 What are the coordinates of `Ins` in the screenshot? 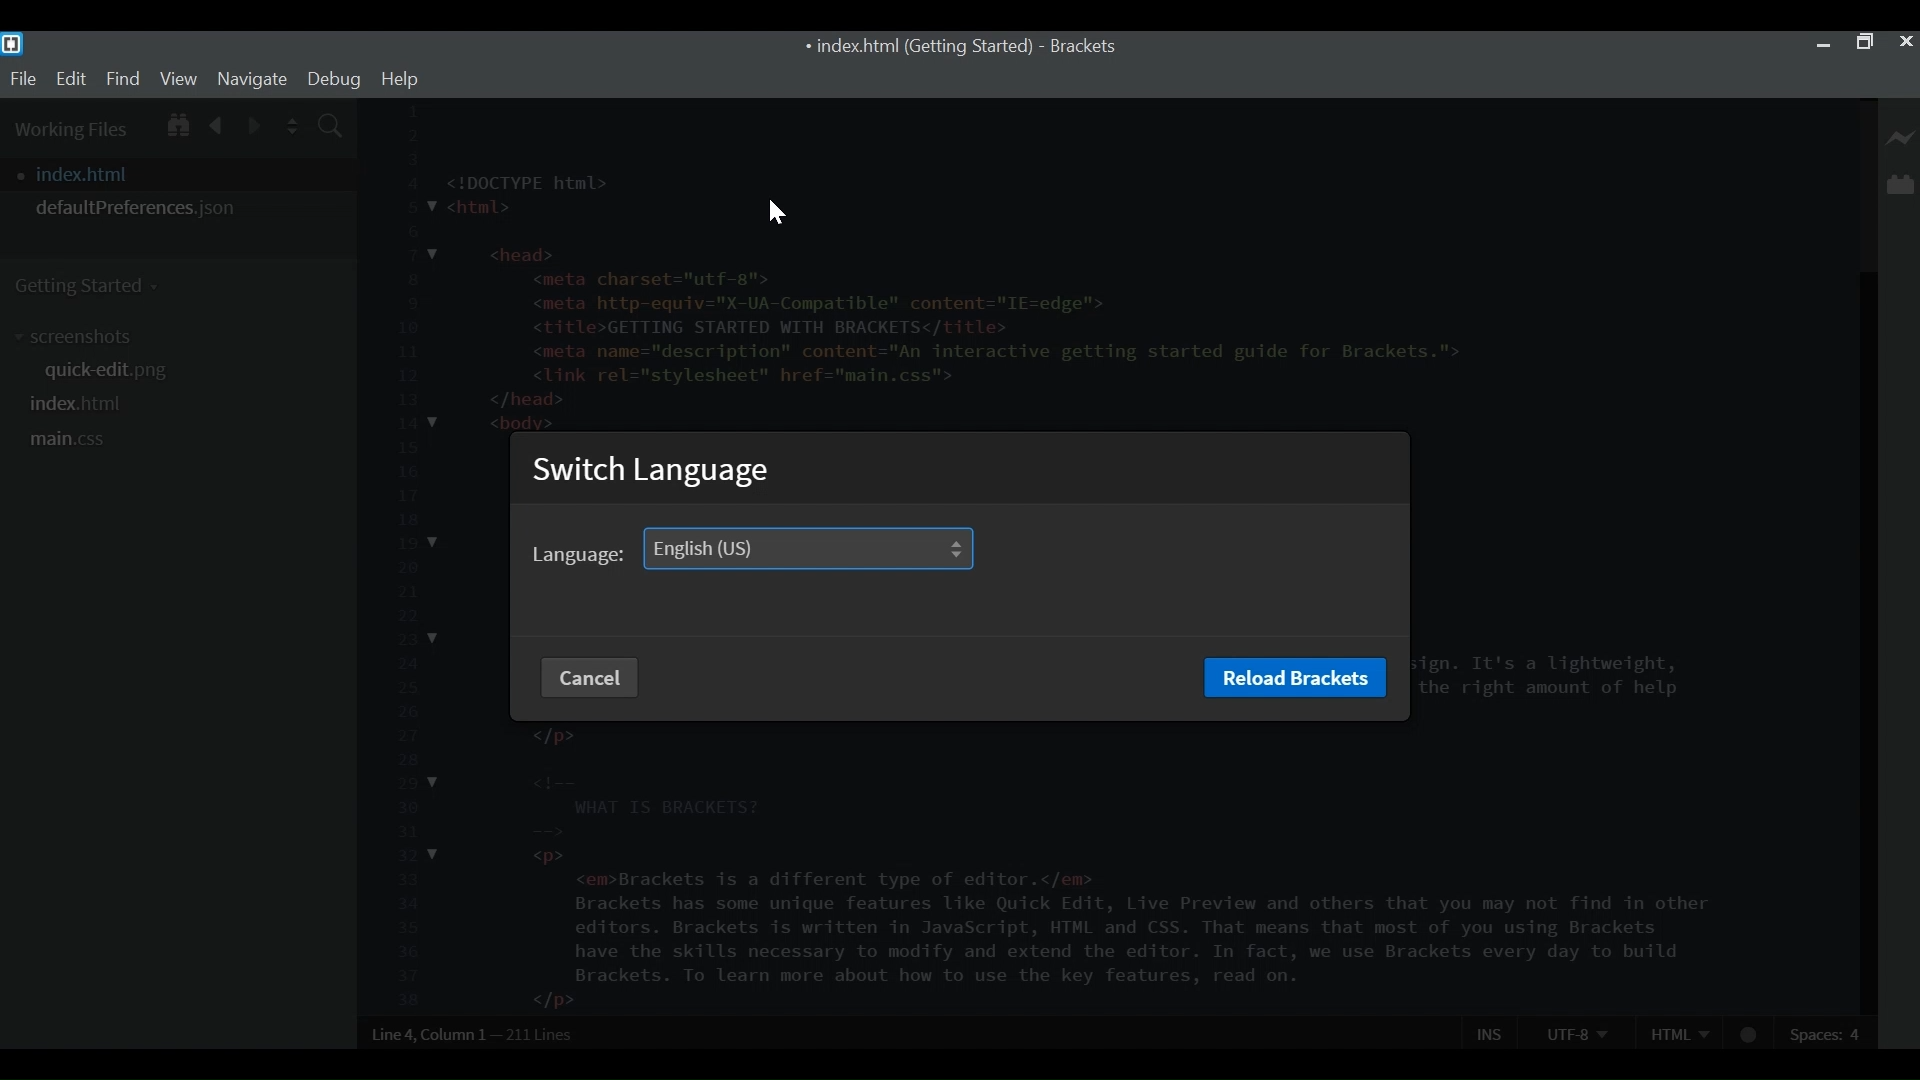 It's located at (1491, 1033).